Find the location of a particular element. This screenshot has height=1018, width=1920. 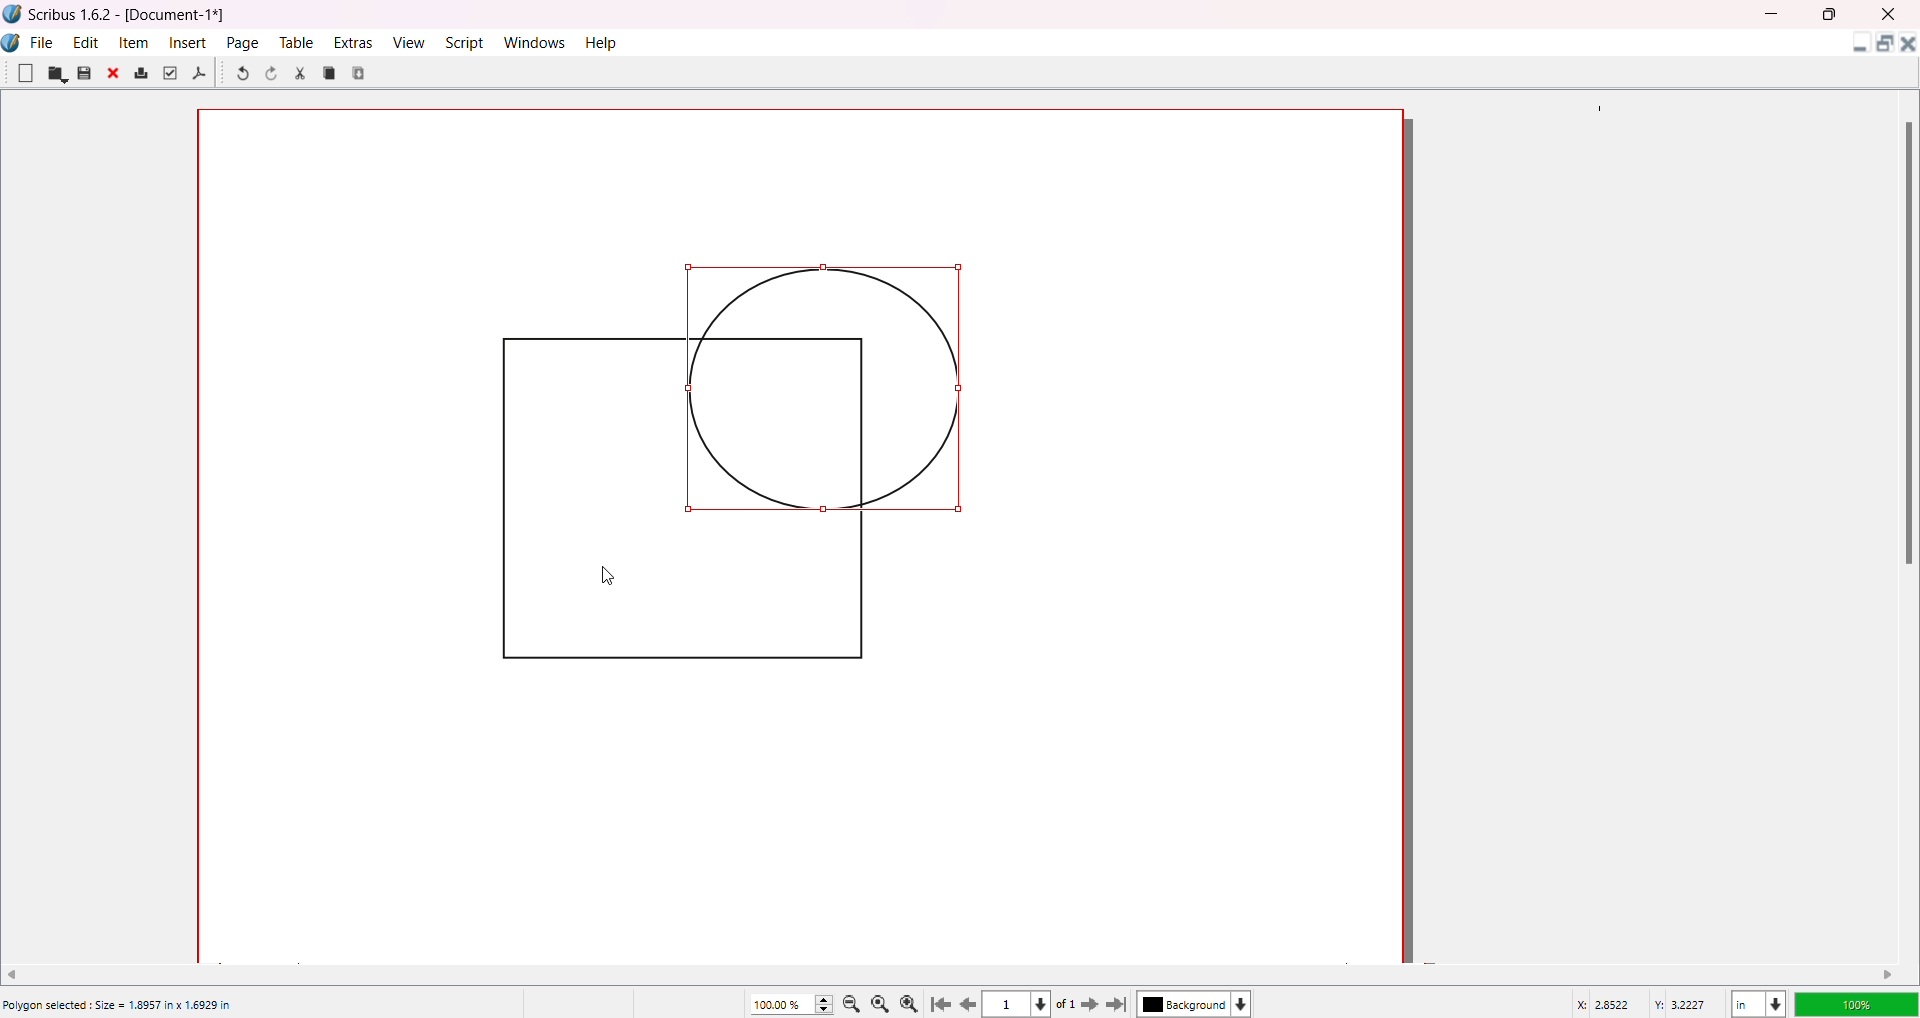

Help is located at coordinates (603, 42).